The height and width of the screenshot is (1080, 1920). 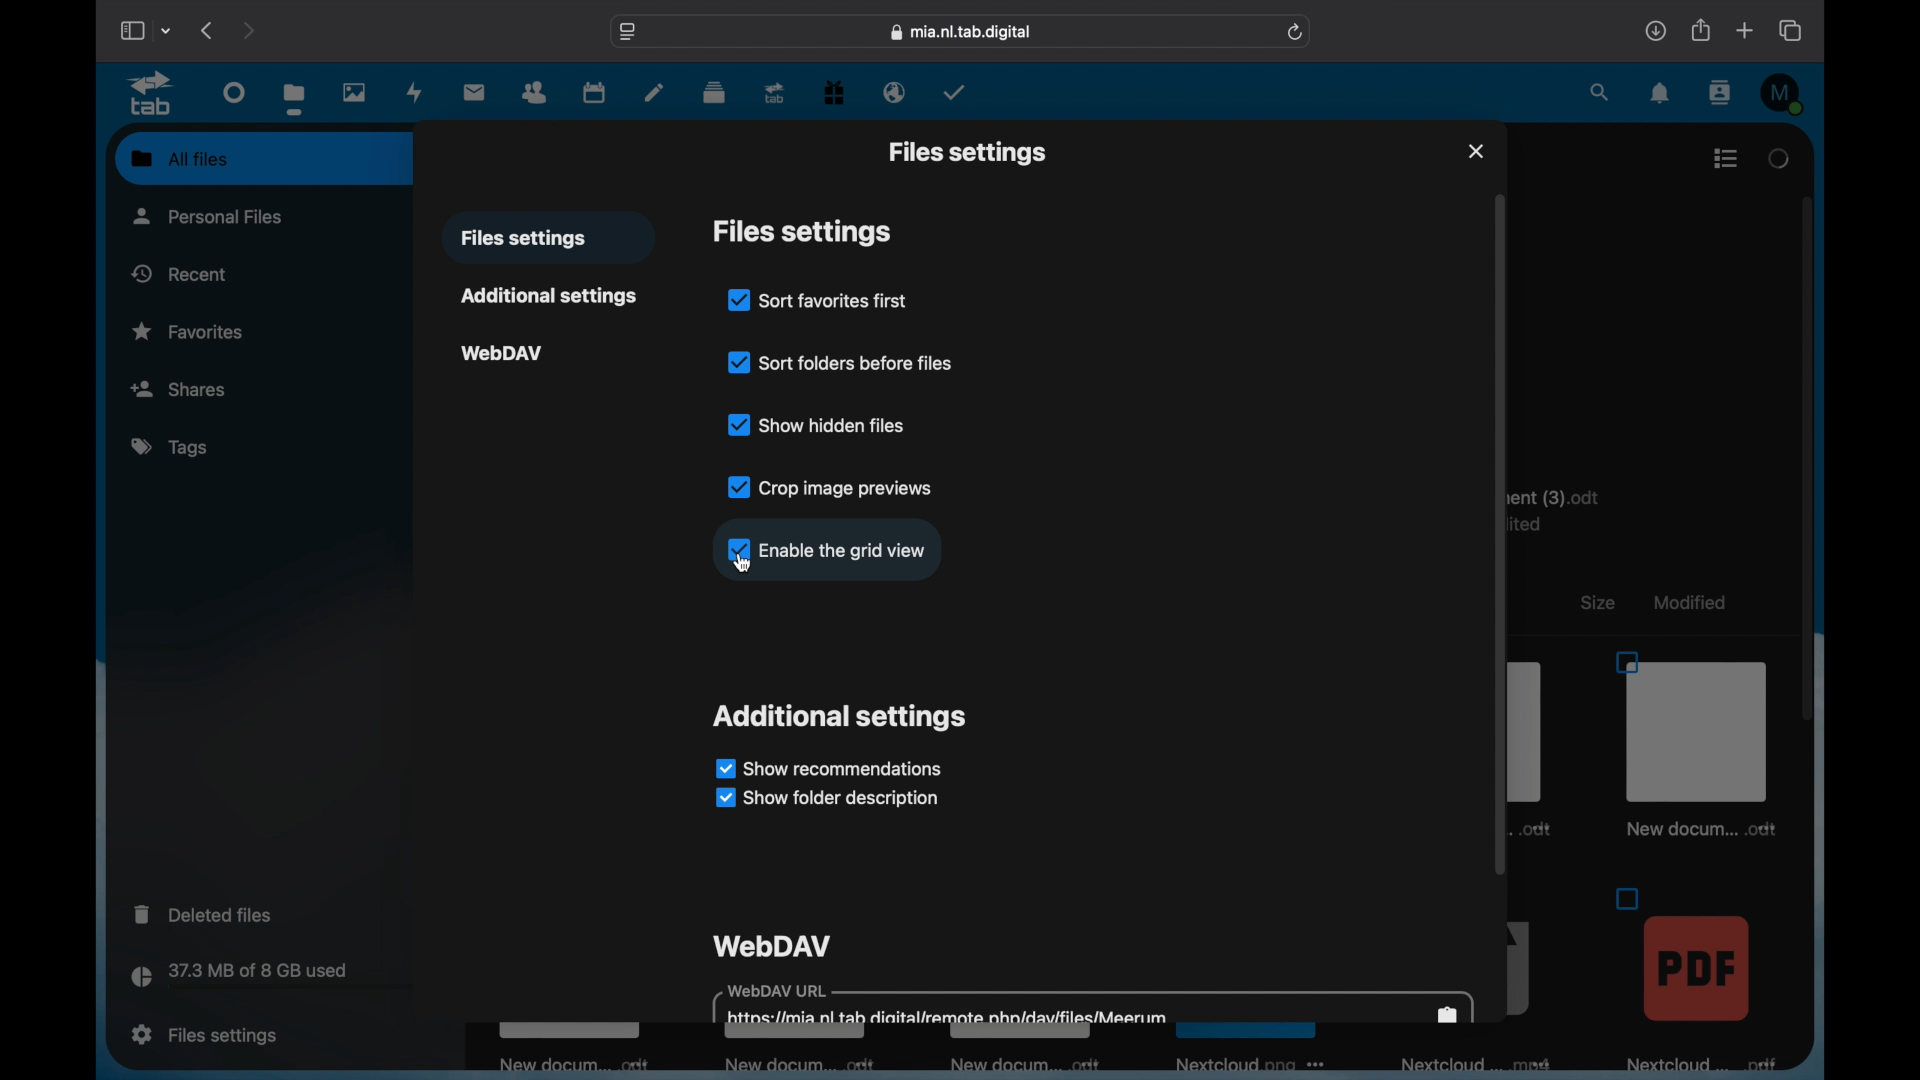 What do you see at coordinates (828, 767) in the screenshot?
I see `show recommendations` at bounding box center [828, 767].